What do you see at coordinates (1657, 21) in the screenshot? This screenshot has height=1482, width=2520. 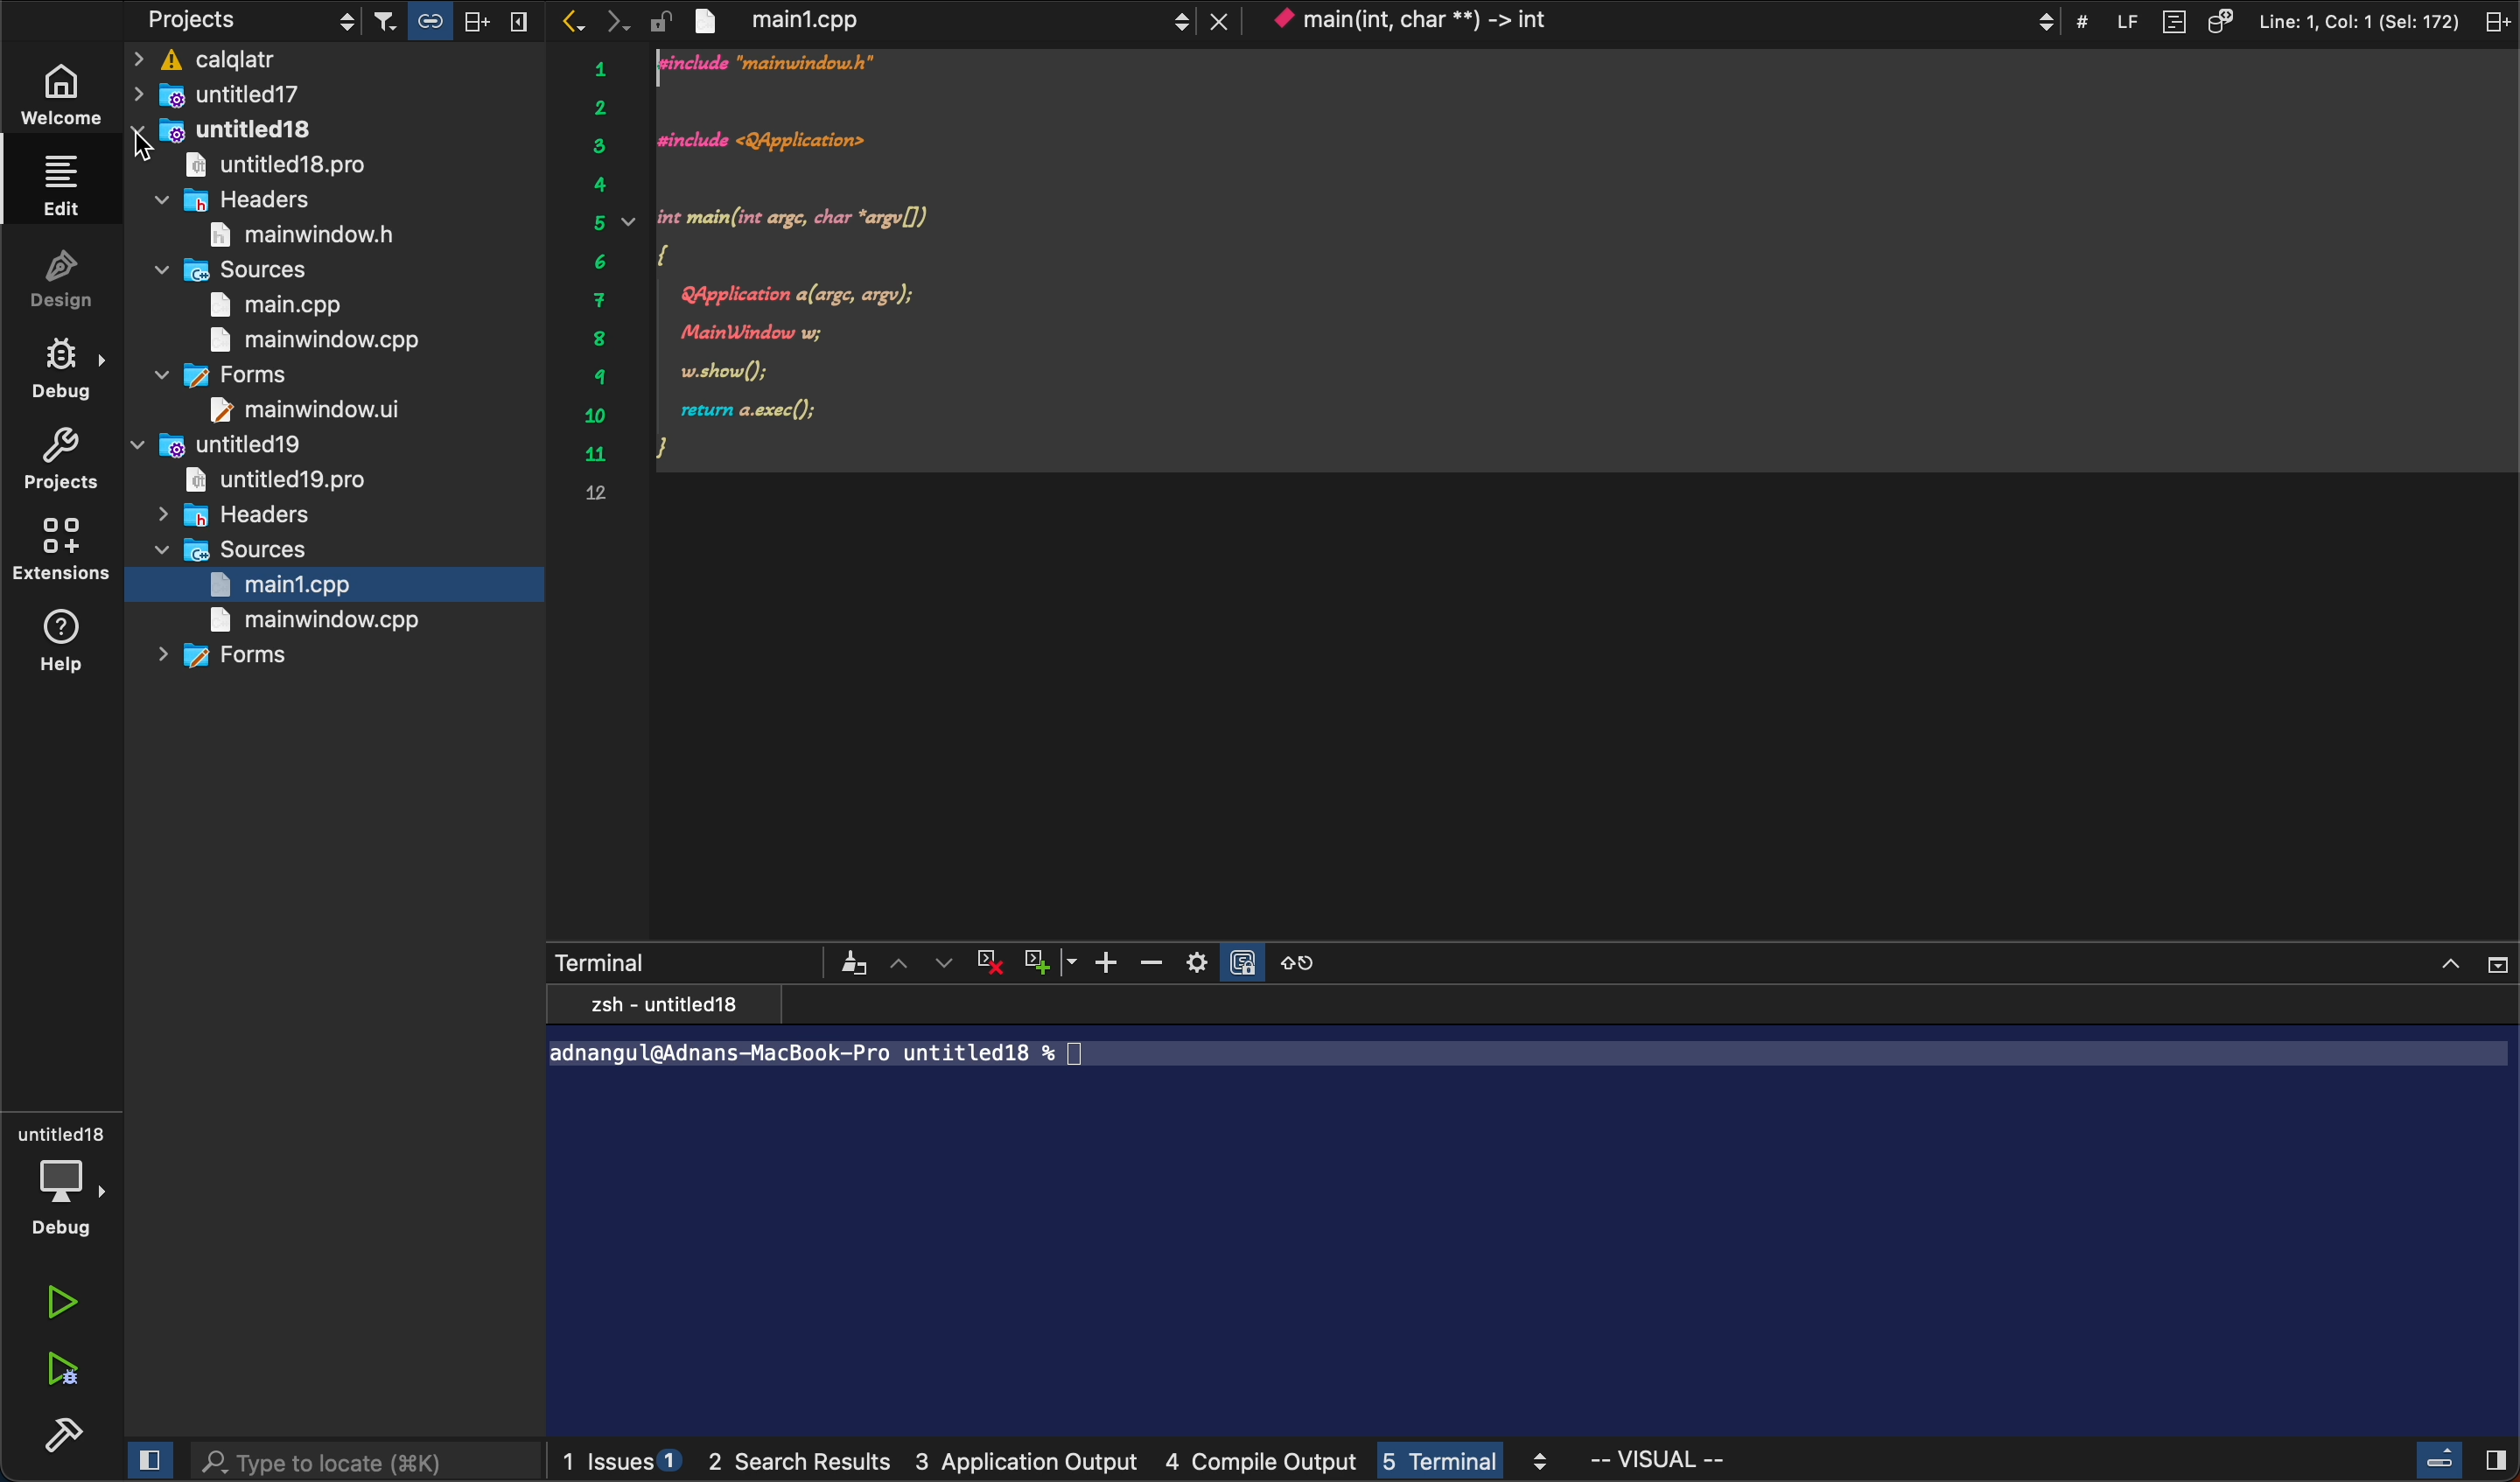 I see `context` at bounding box center [1657, 21].